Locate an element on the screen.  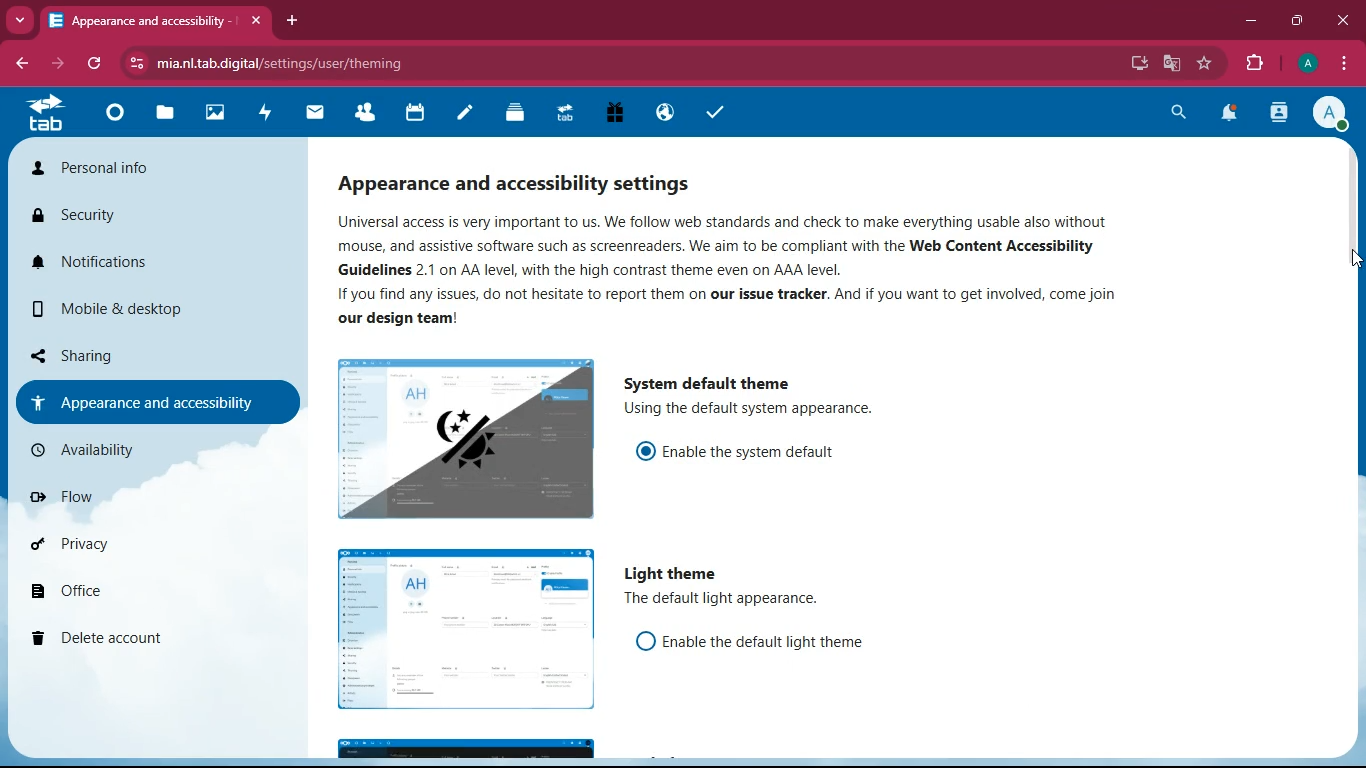
flow is located at coordinates (143, 496).